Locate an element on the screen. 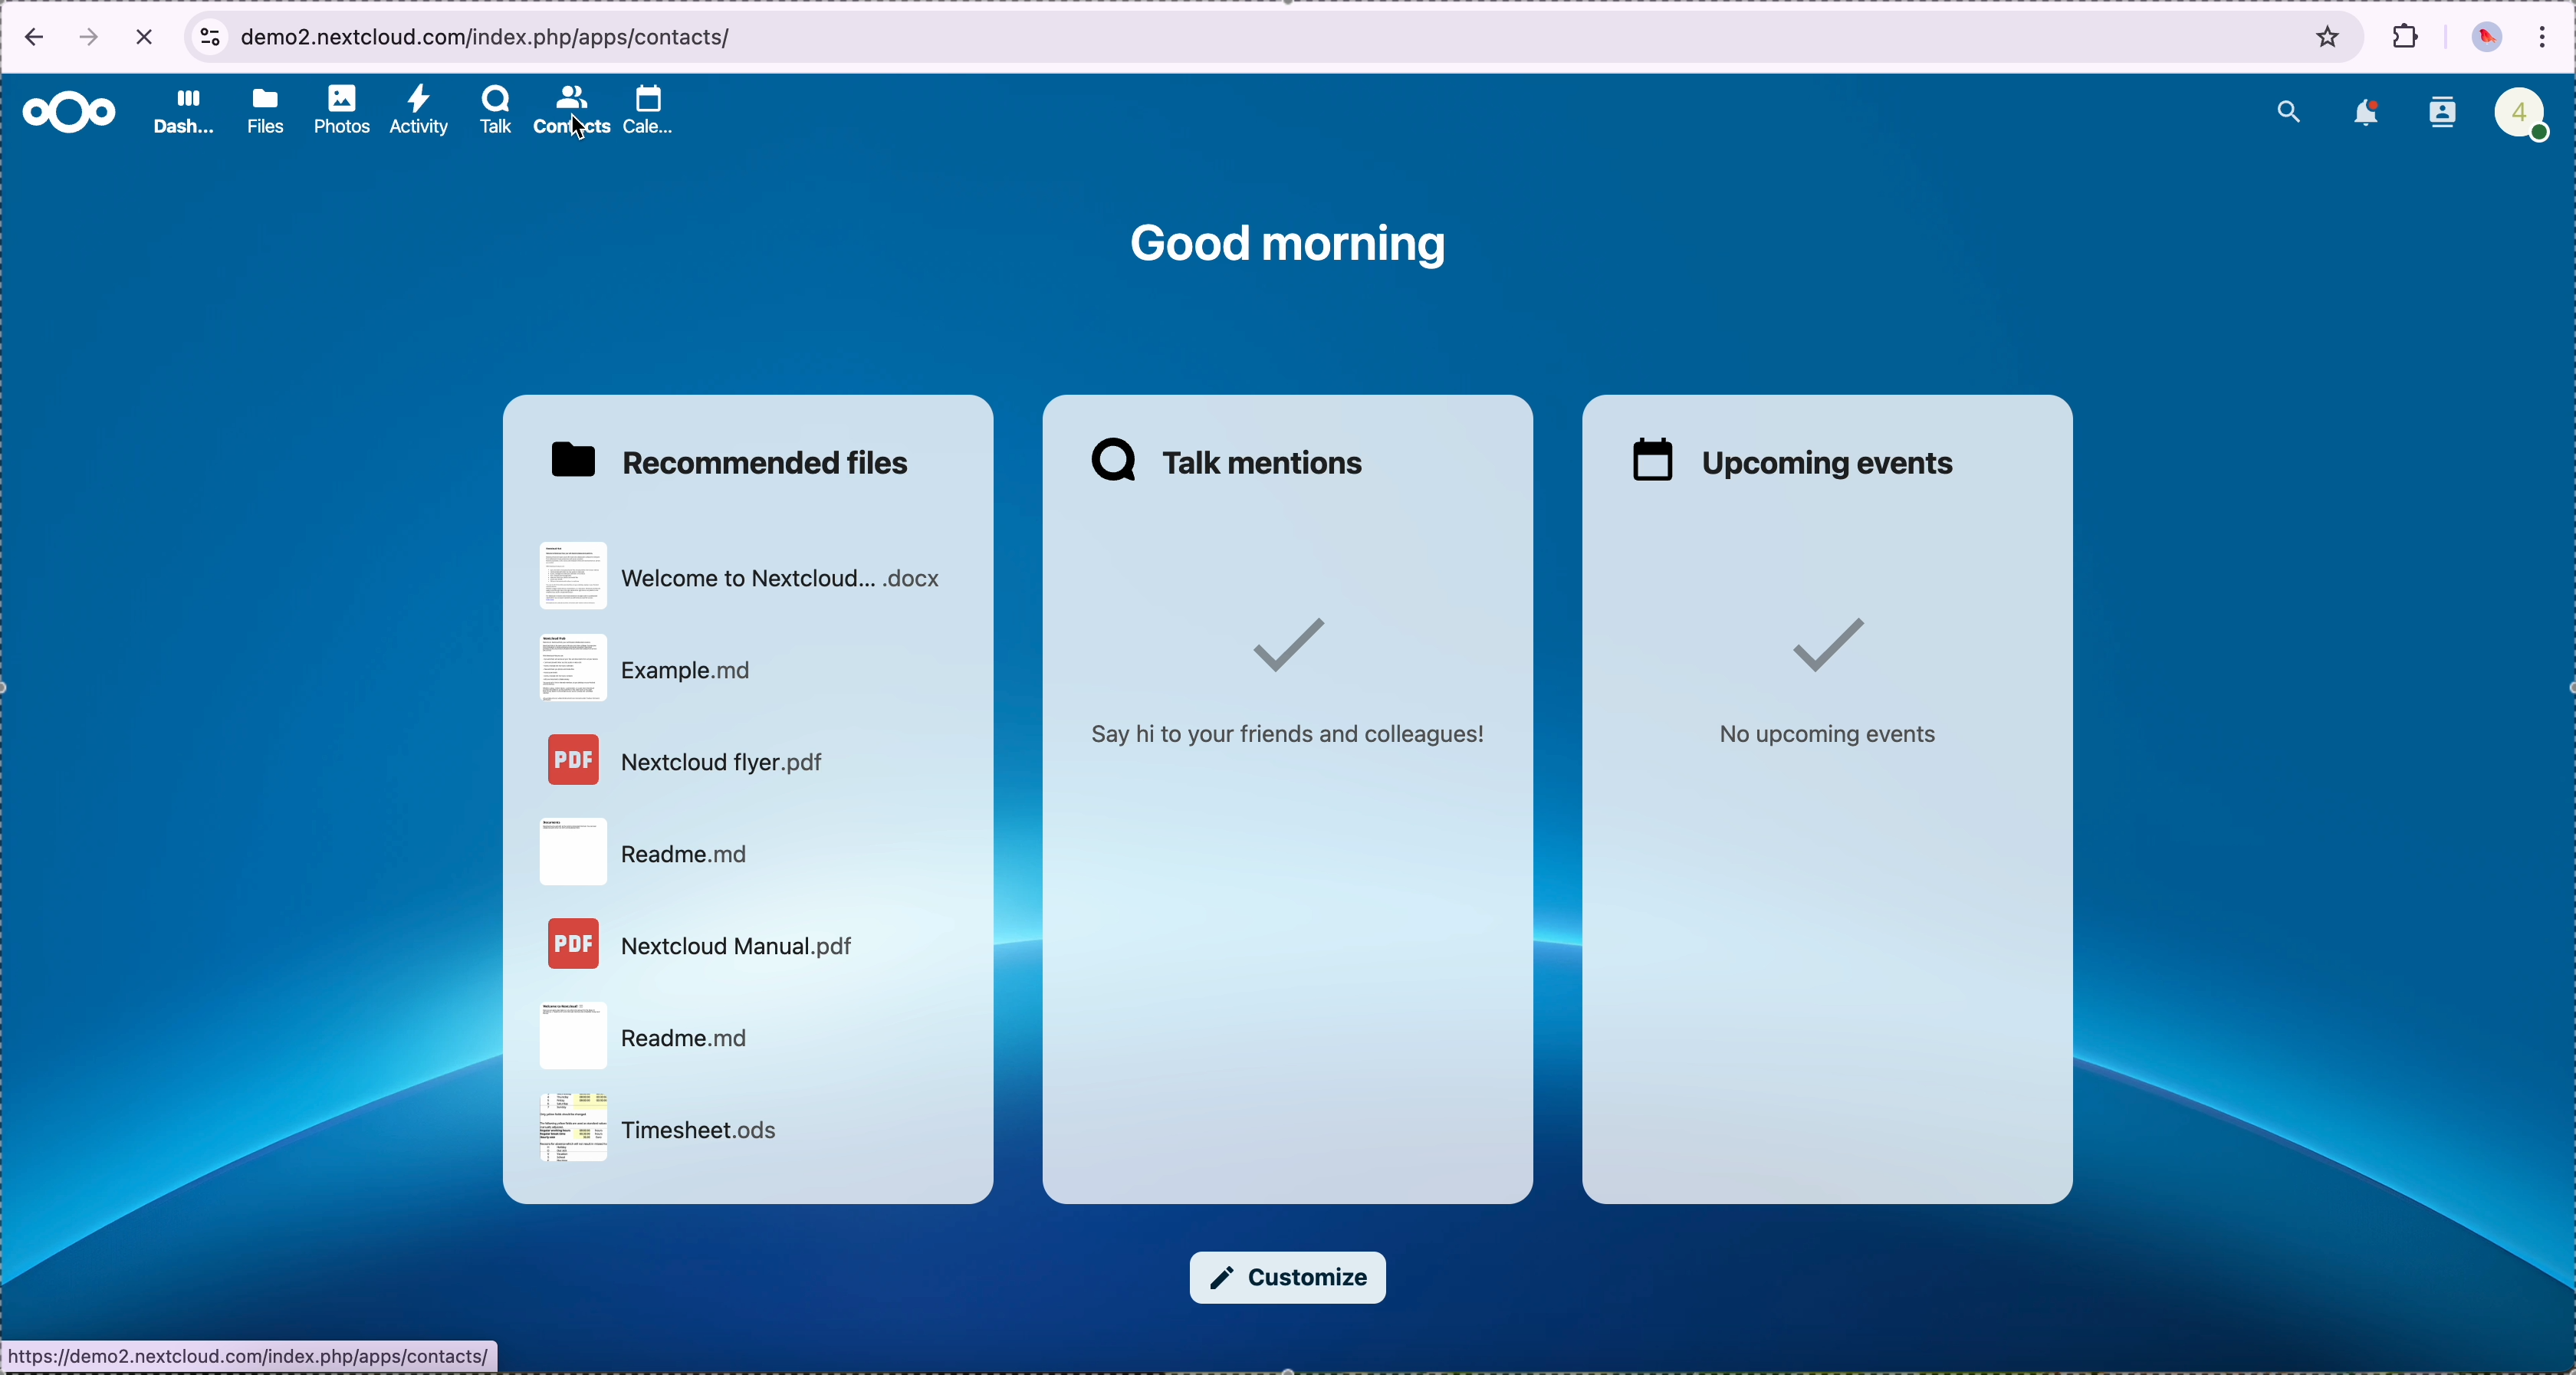  activity is located at coordinates (417, 112).